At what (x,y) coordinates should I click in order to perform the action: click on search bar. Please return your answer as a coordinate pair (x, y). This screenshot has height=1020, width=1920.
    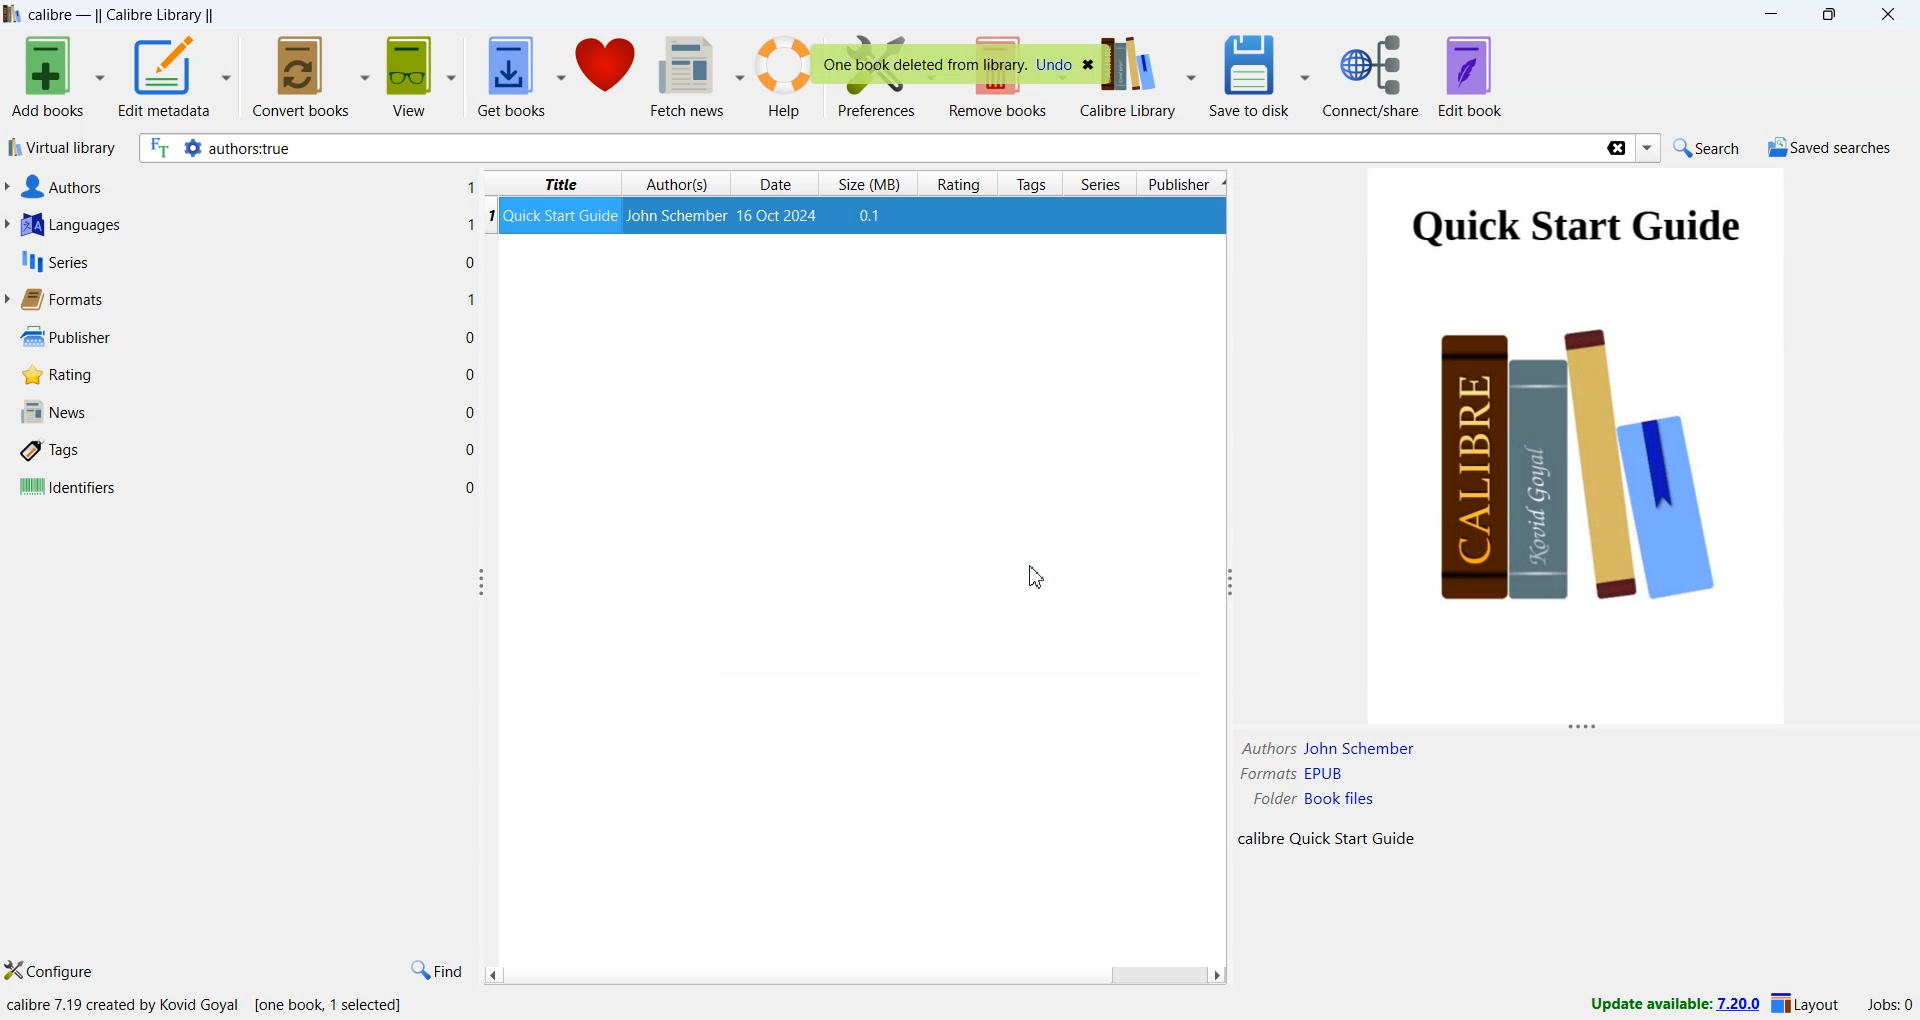
    Looking at the image, I should click on (868, 149).